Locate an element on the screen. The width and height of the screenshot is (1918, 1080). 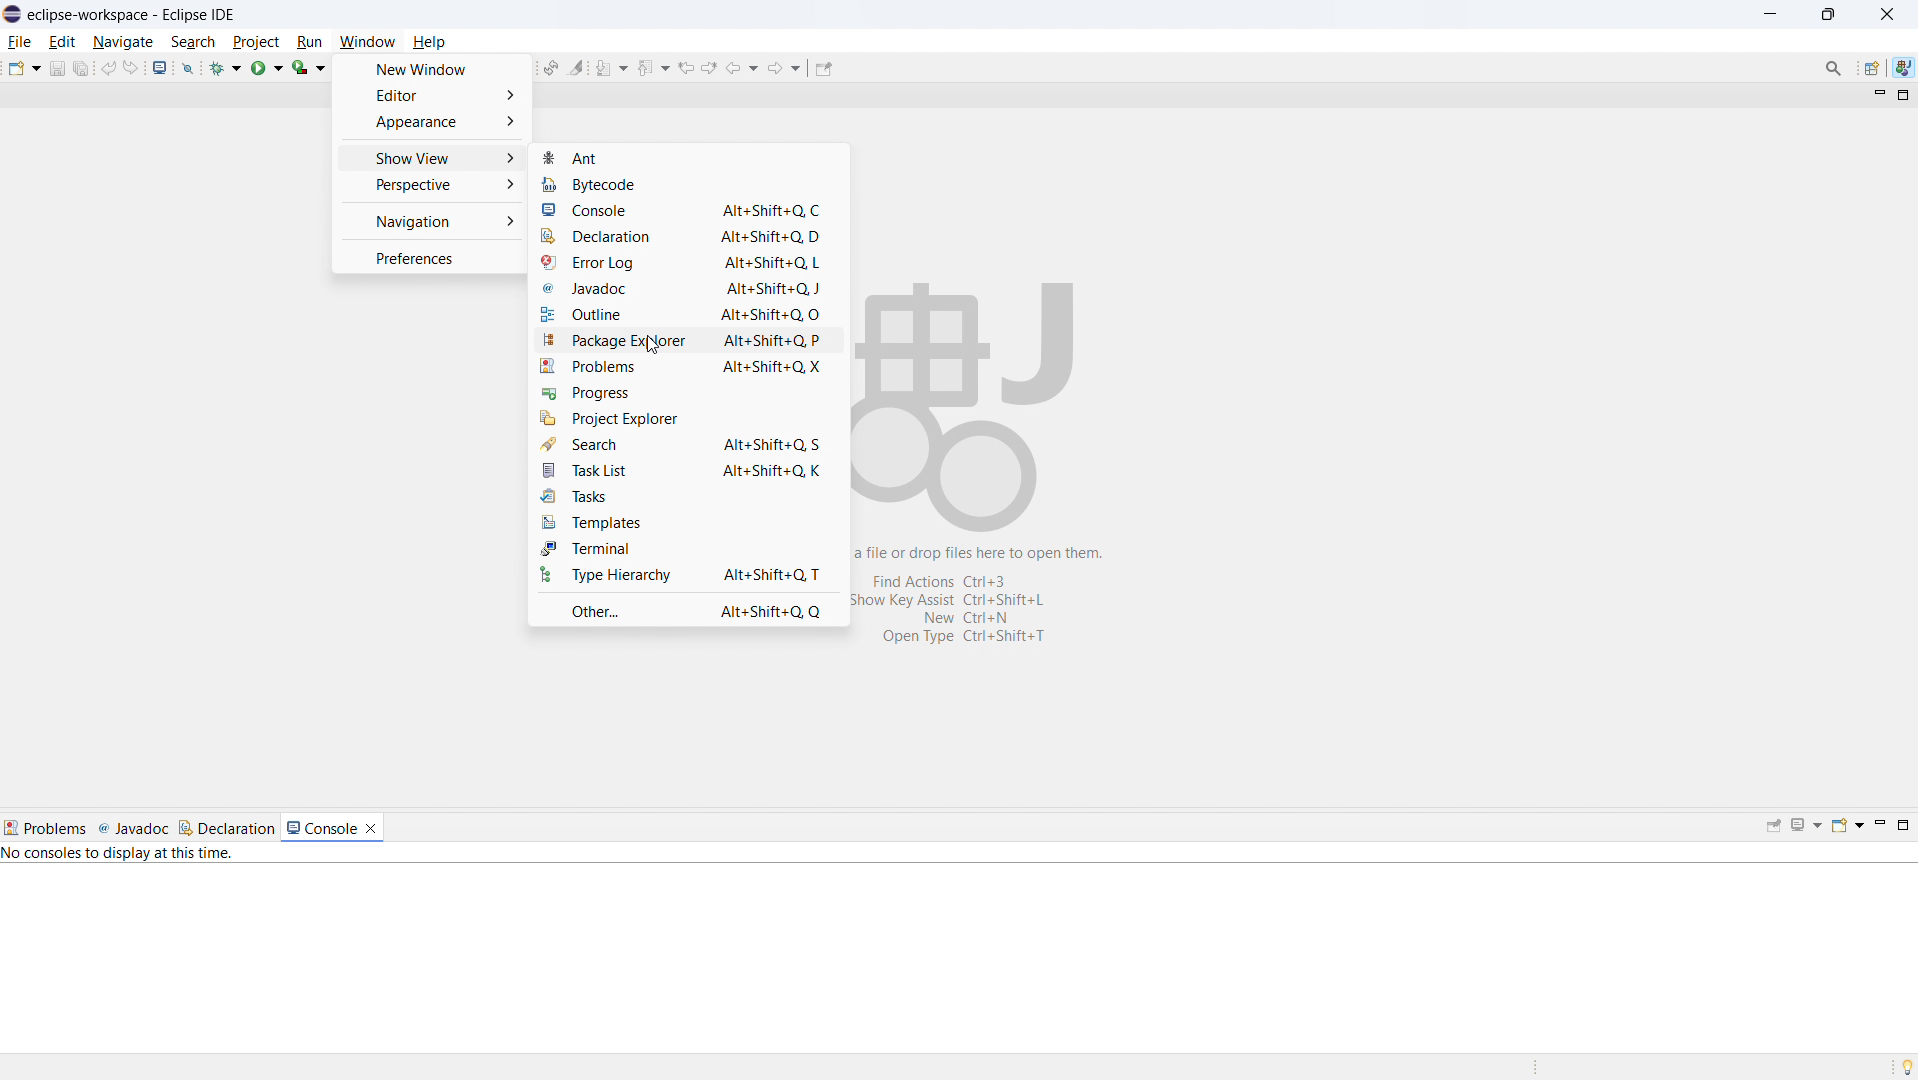
declaration is located at coordinates (684, 236).